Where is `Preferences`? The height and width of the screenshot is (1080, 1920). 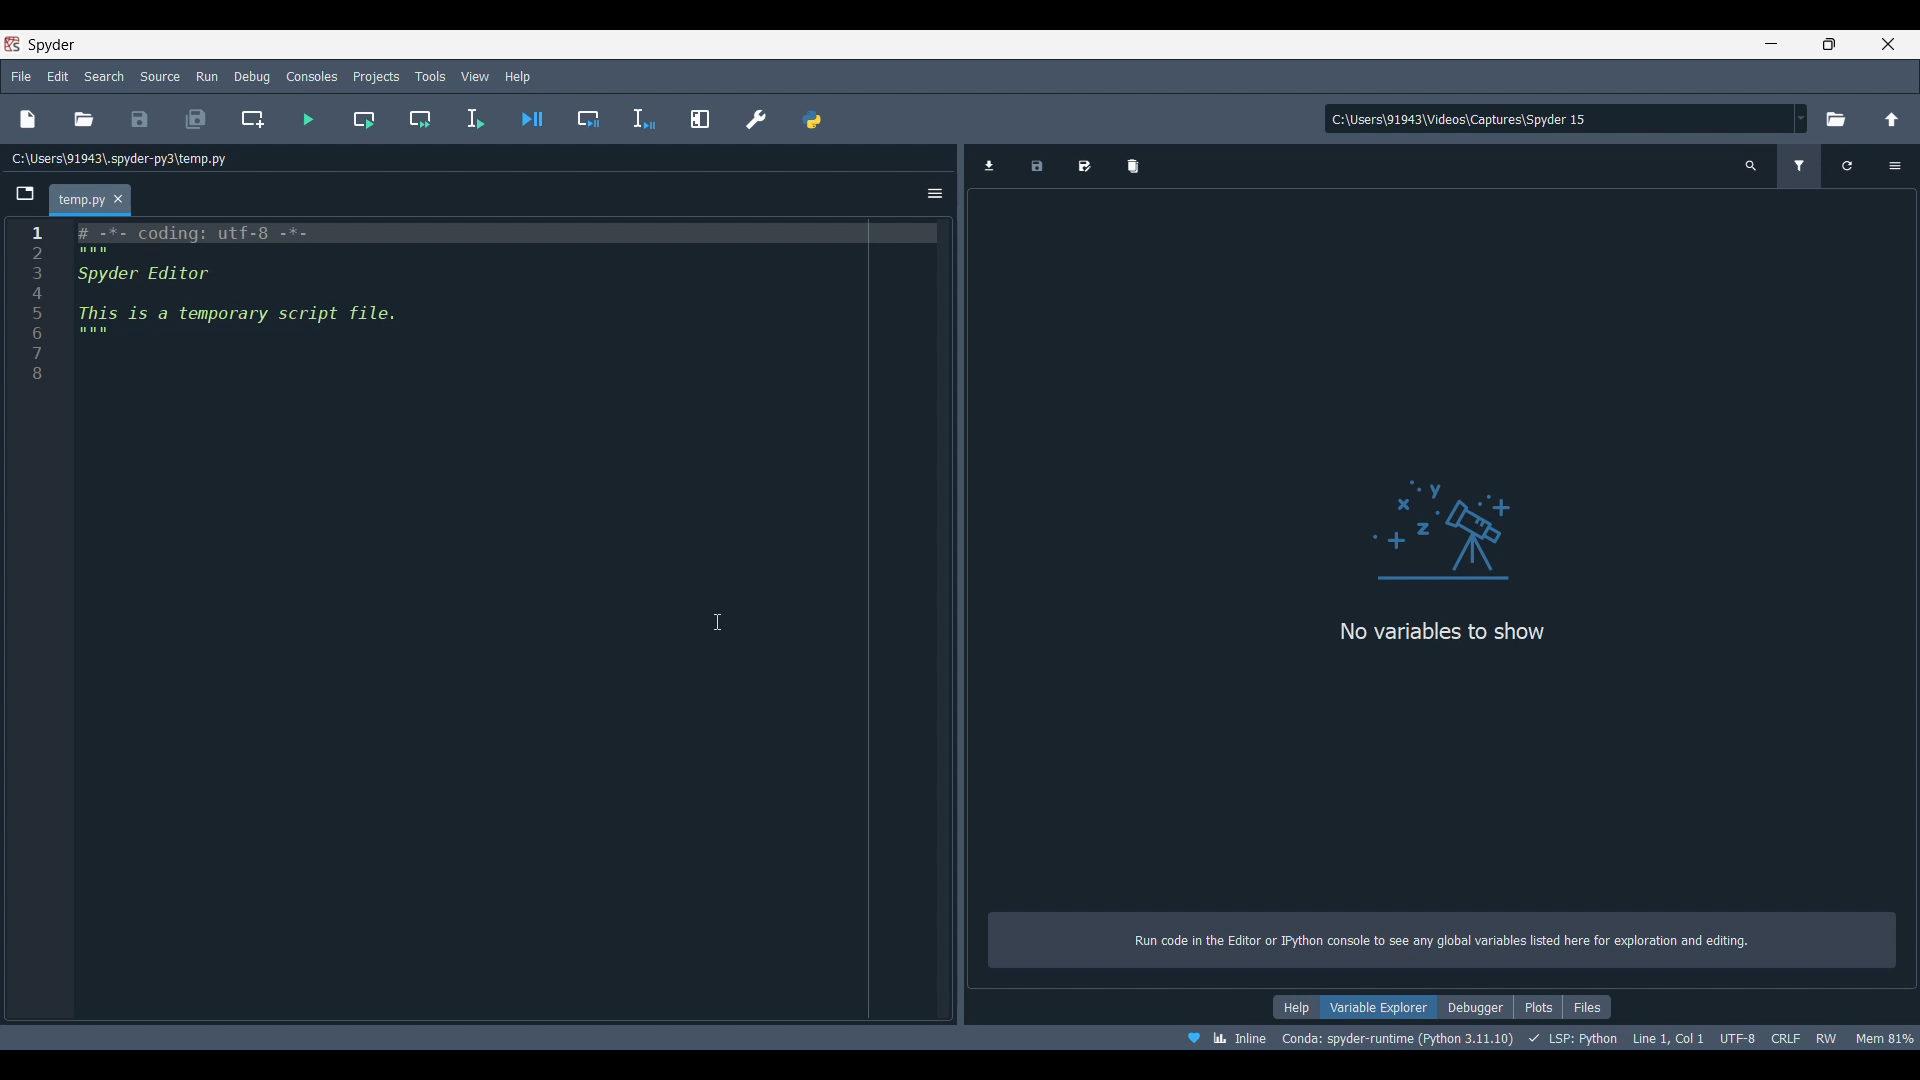 Preferences is located at coordinates (756, 119).